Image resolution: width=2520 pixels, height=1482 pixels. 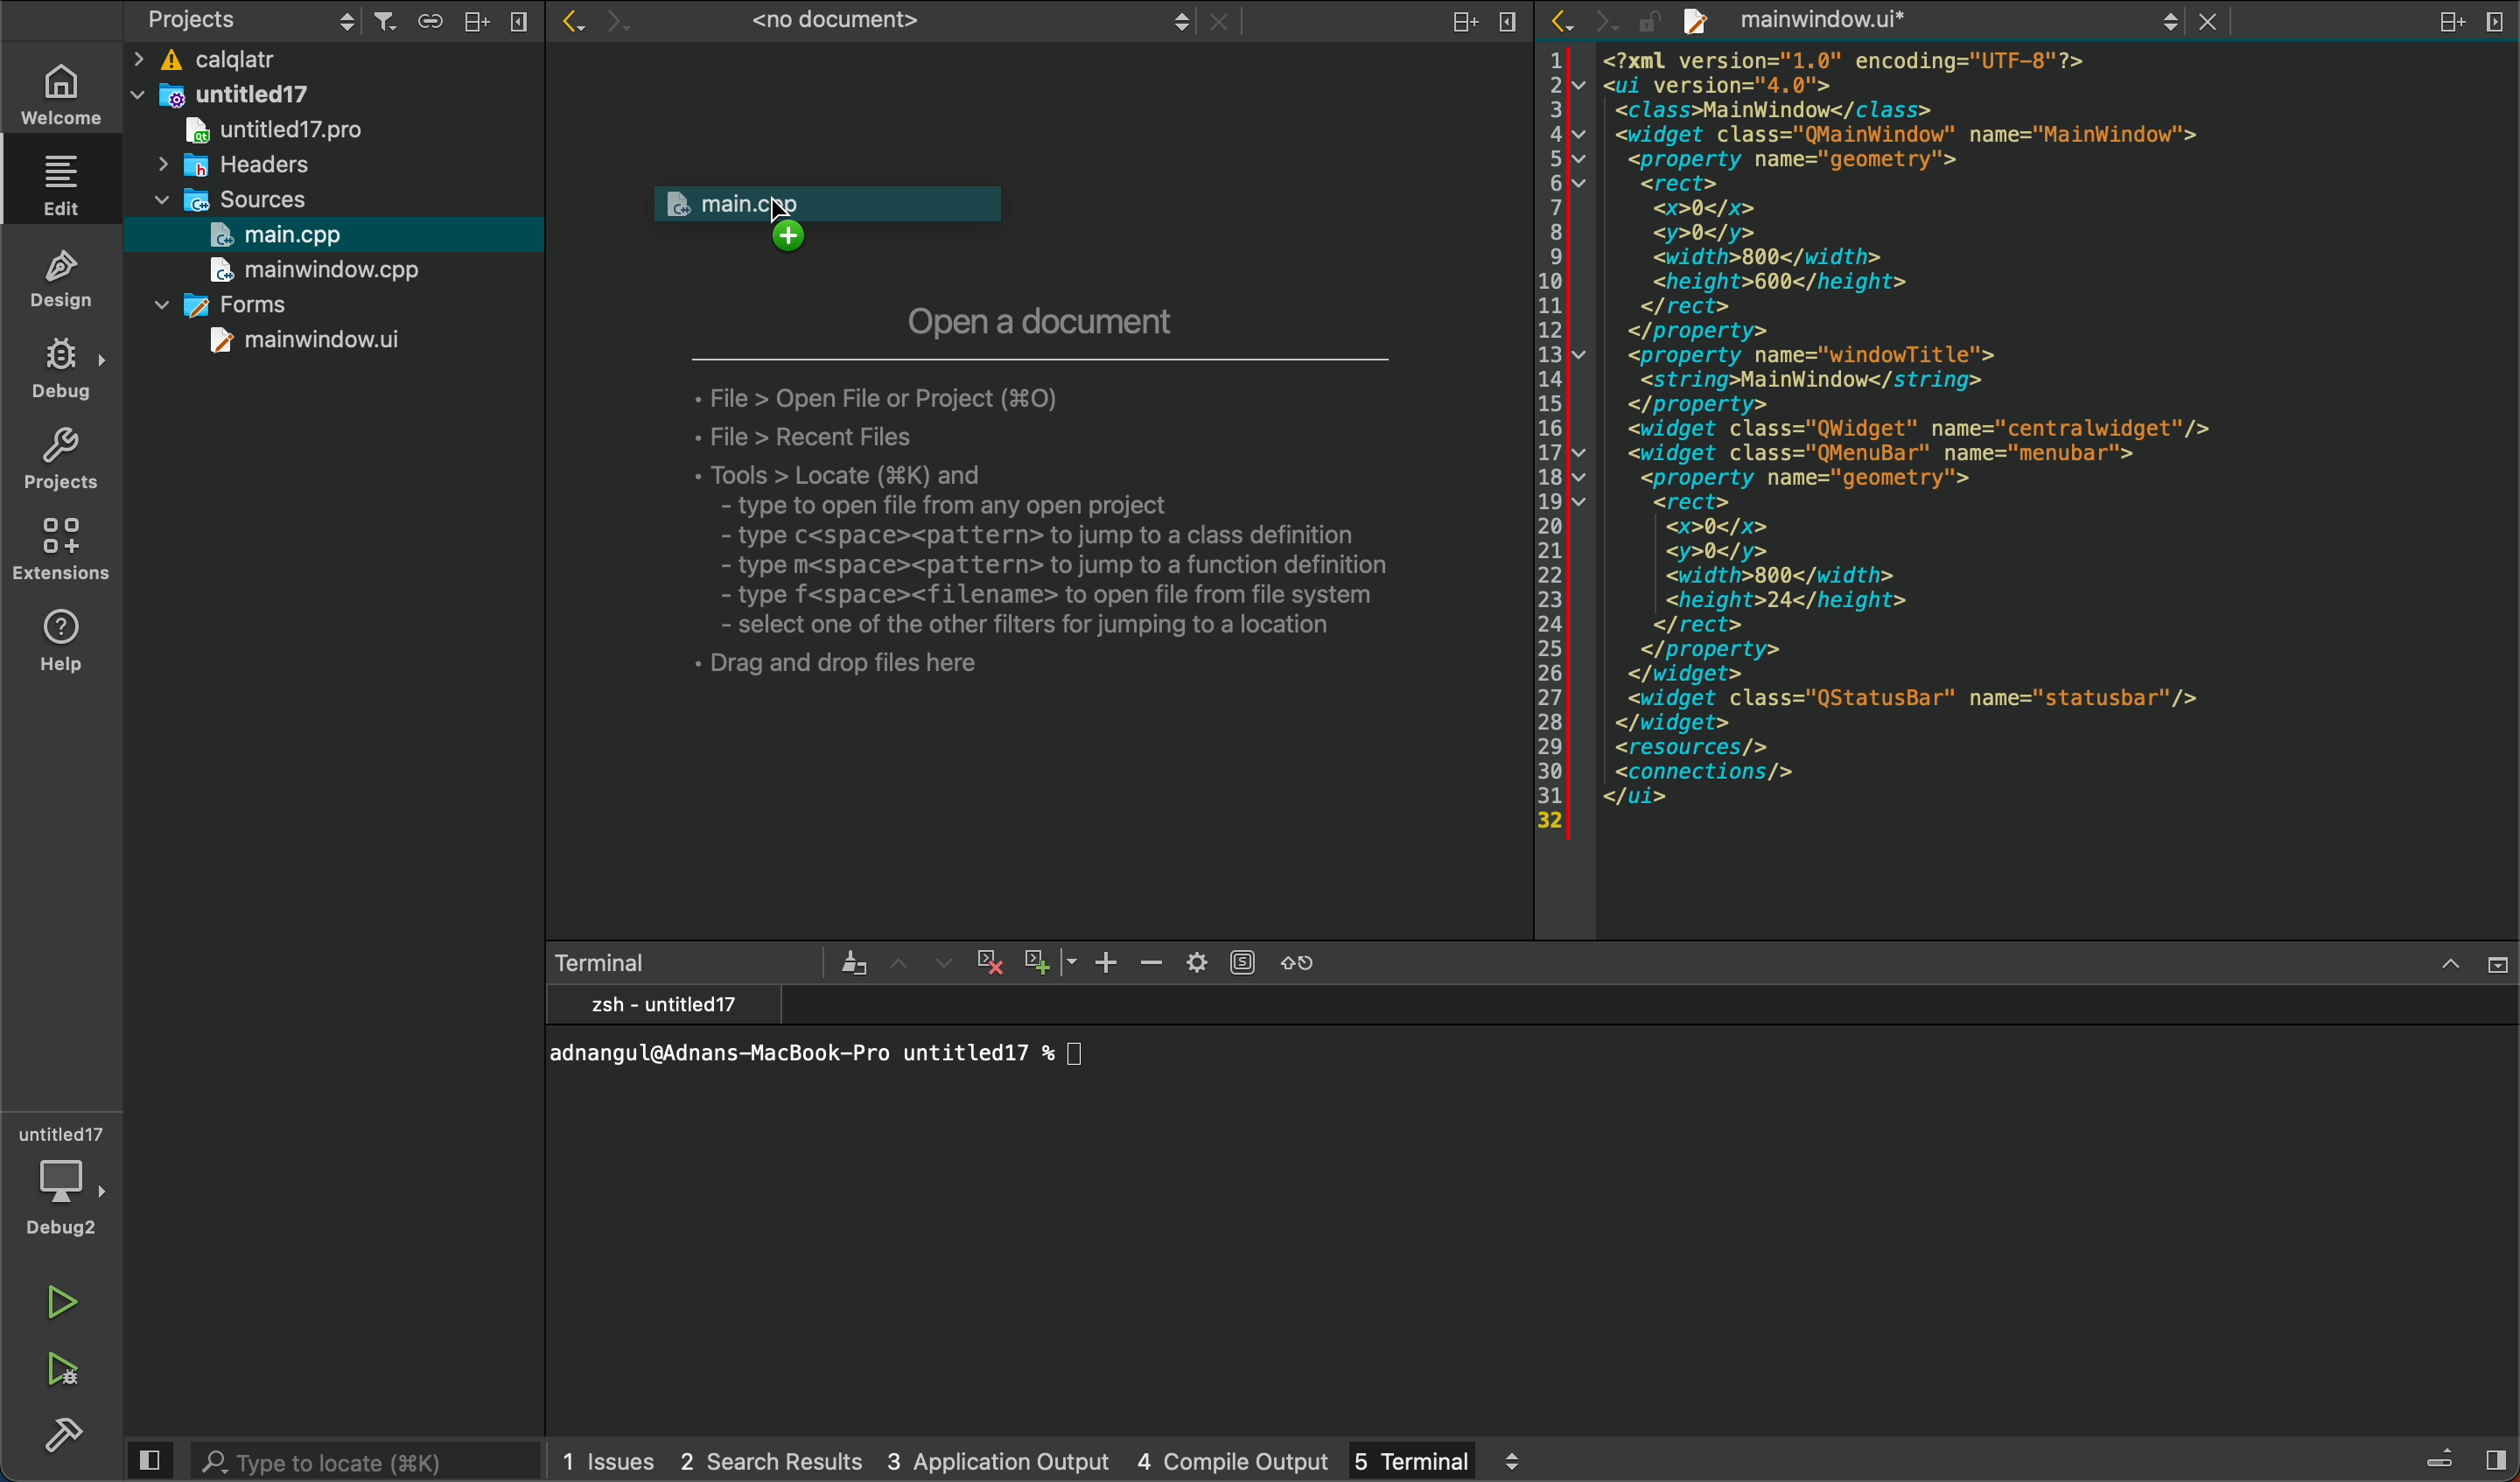 What do you see at coordinates (64, 276) in the screenshot?
I see `design` at bounding box center [64, 276].